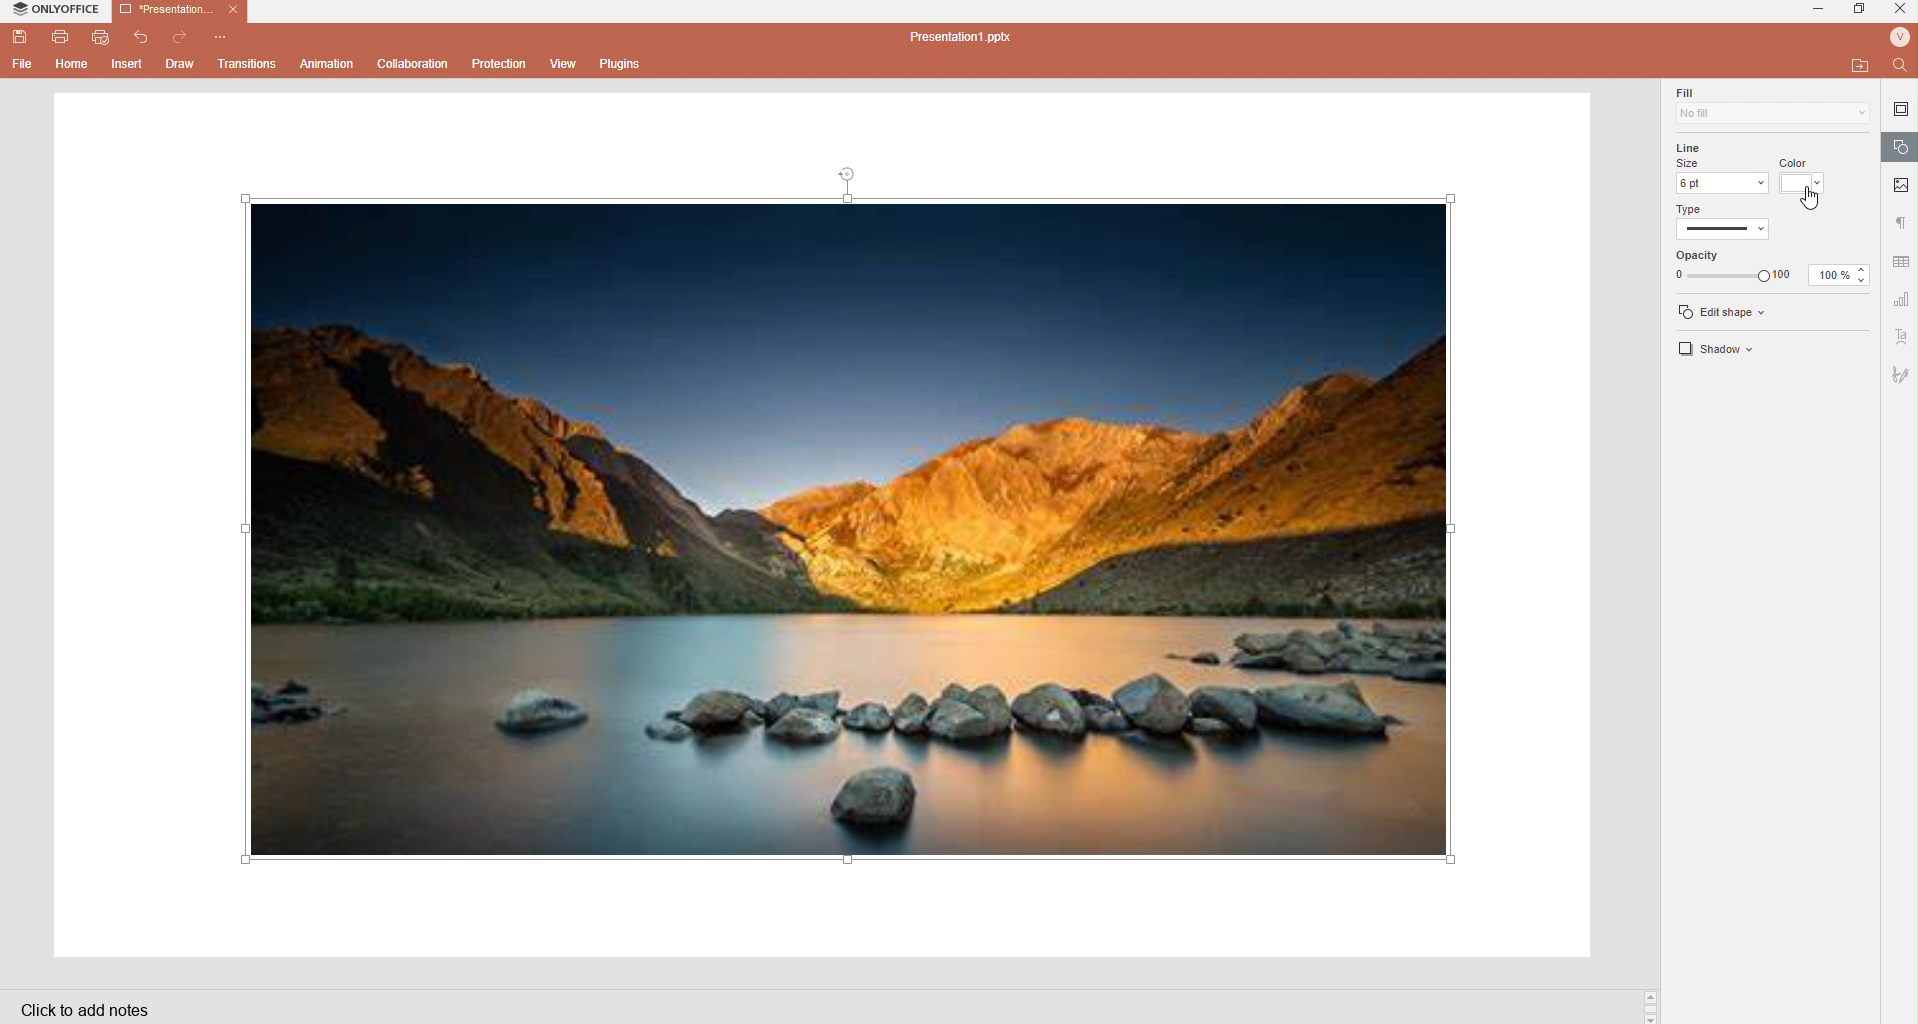  What do you see at coordinates (86, 1012) in the screenshot?
I see `Click to add notes` at bounding box center [86, 1012].